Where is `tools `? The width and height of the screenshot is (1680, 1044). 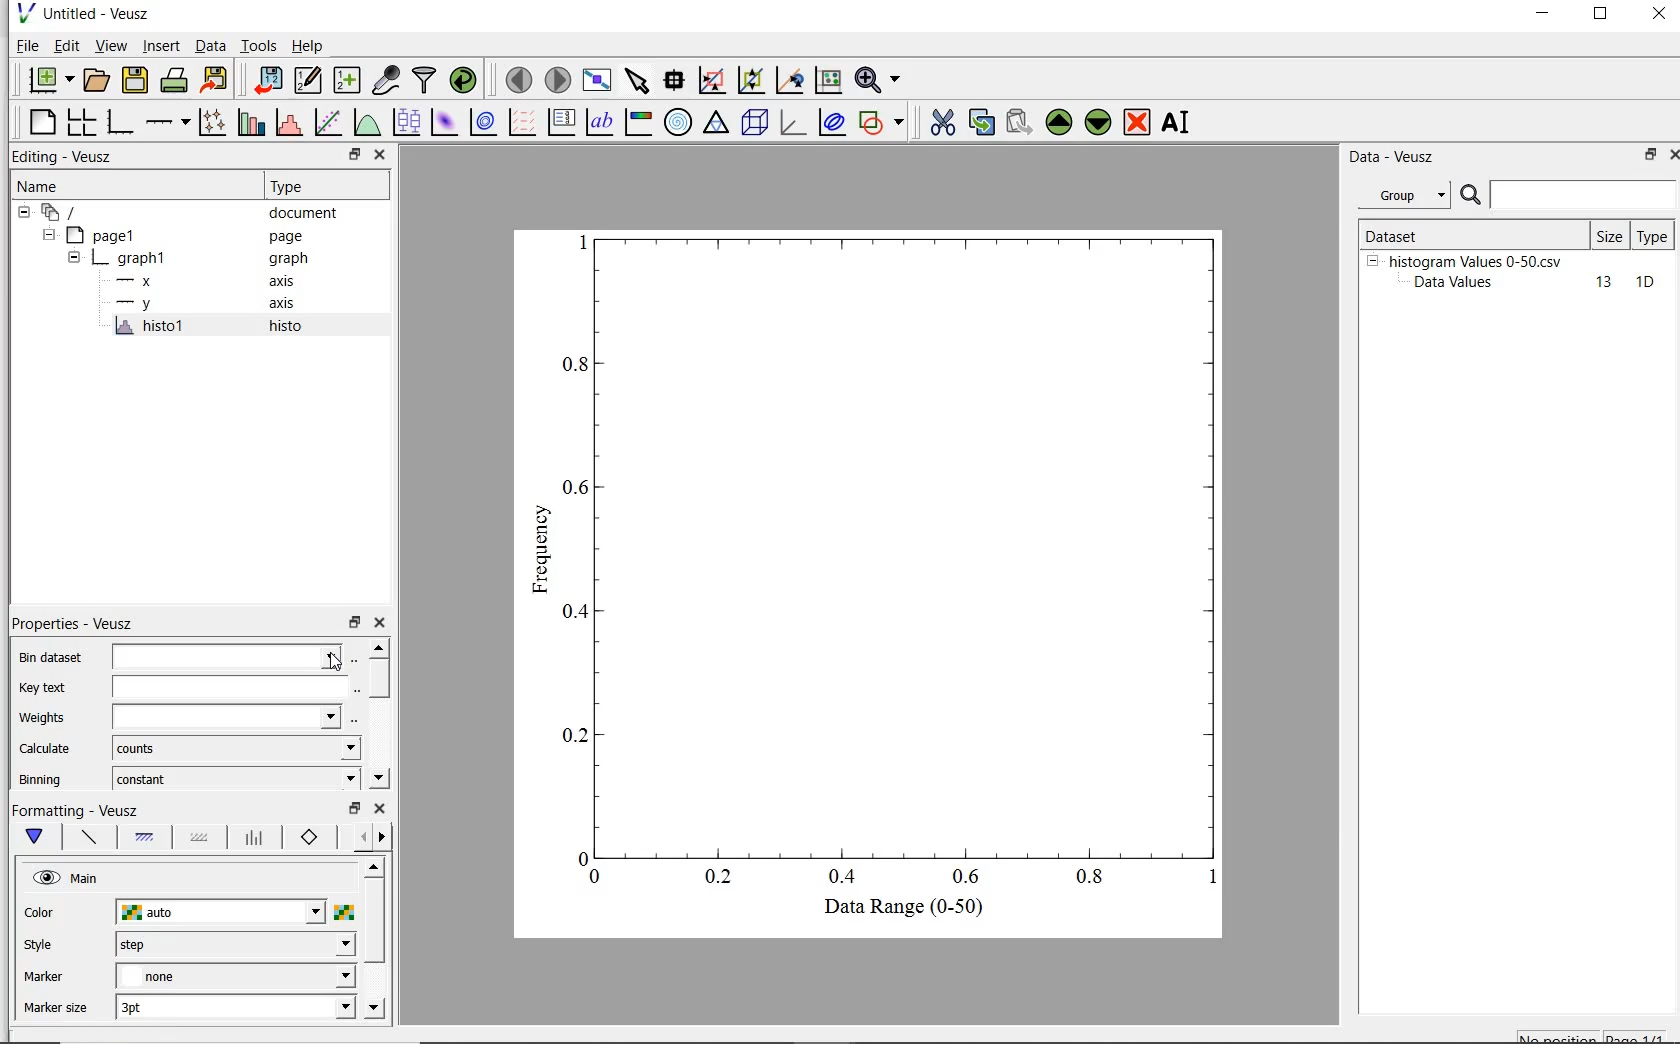 tools  is located at coordinates (260, 45).